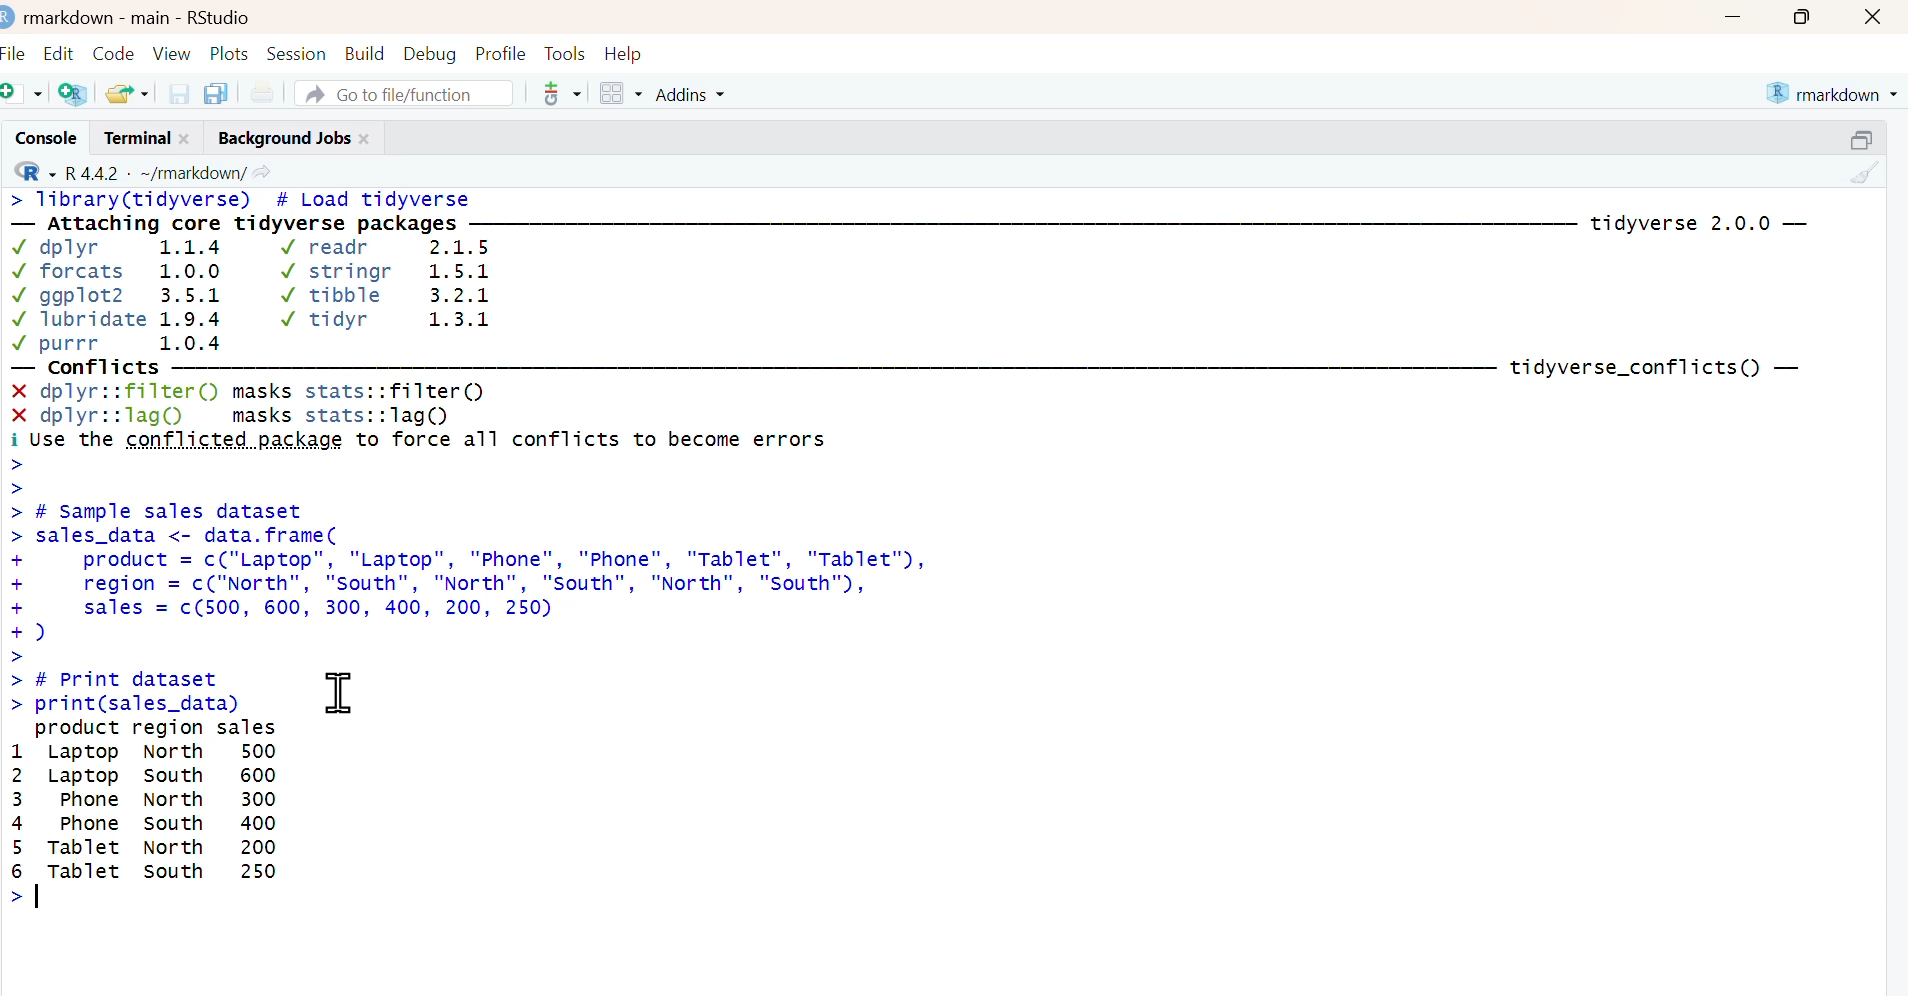 The height and width of the screenshot is (996, 1908). What do you see at coordinates (1877, 16) in the screenshot?
I see `close` at bounding box center [1877, 16].